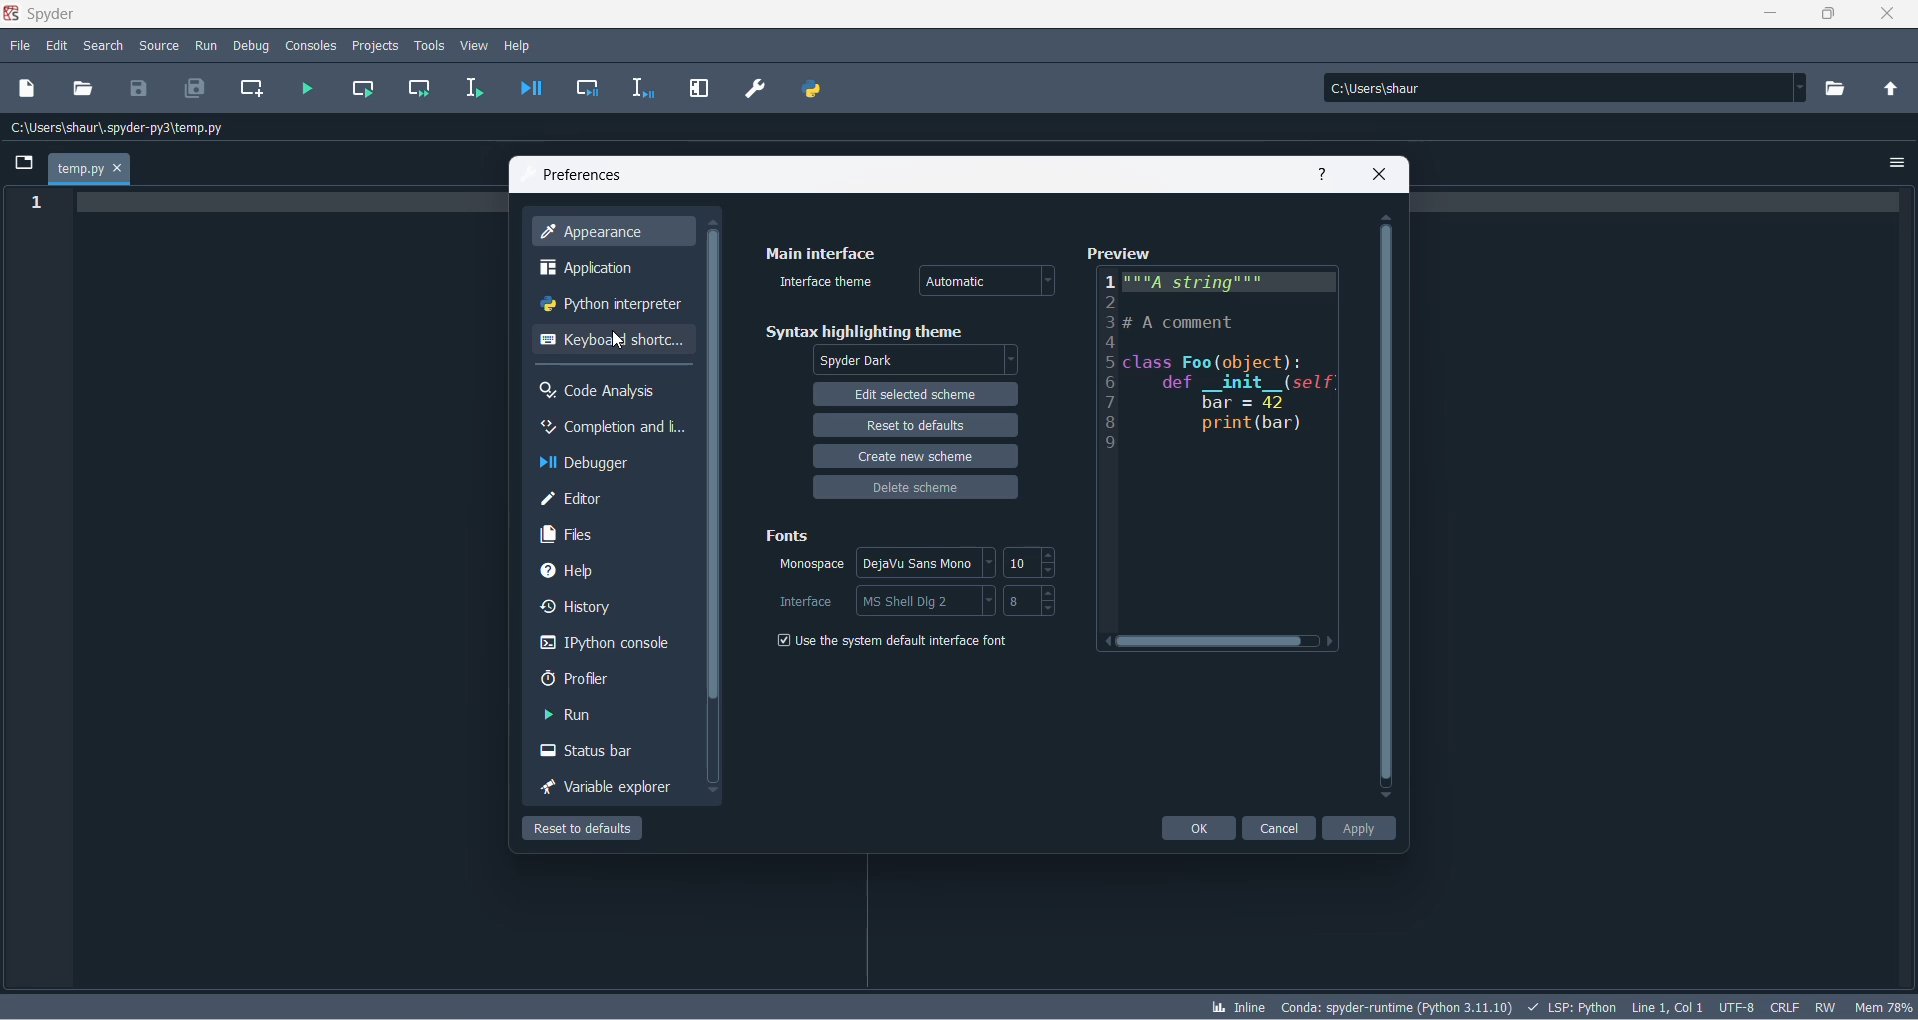  What do you see at coordinates (757, 89) in the screenshot?
I see `PREFERENCES` at bounding box center [757, 89].